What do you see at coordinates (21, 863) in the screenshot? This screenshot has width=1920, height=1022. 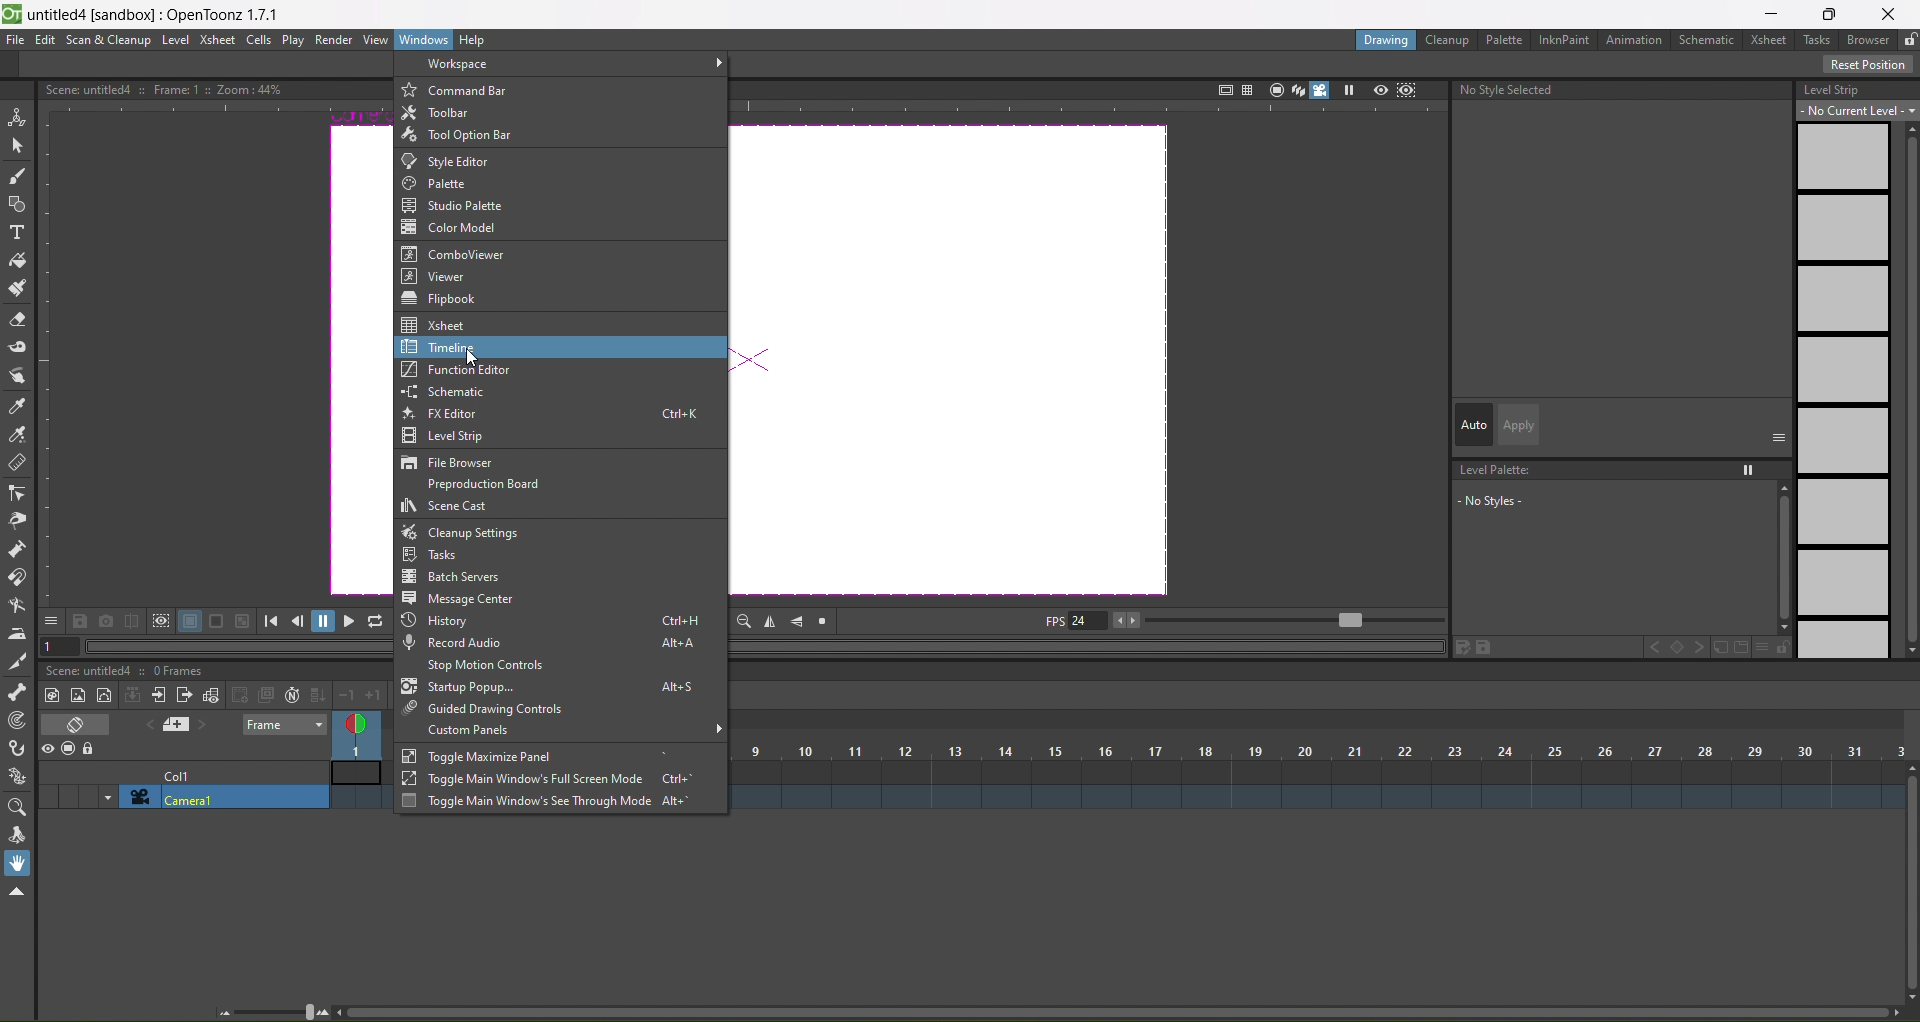 I see `hand tool` at bounding box center [21, 863].